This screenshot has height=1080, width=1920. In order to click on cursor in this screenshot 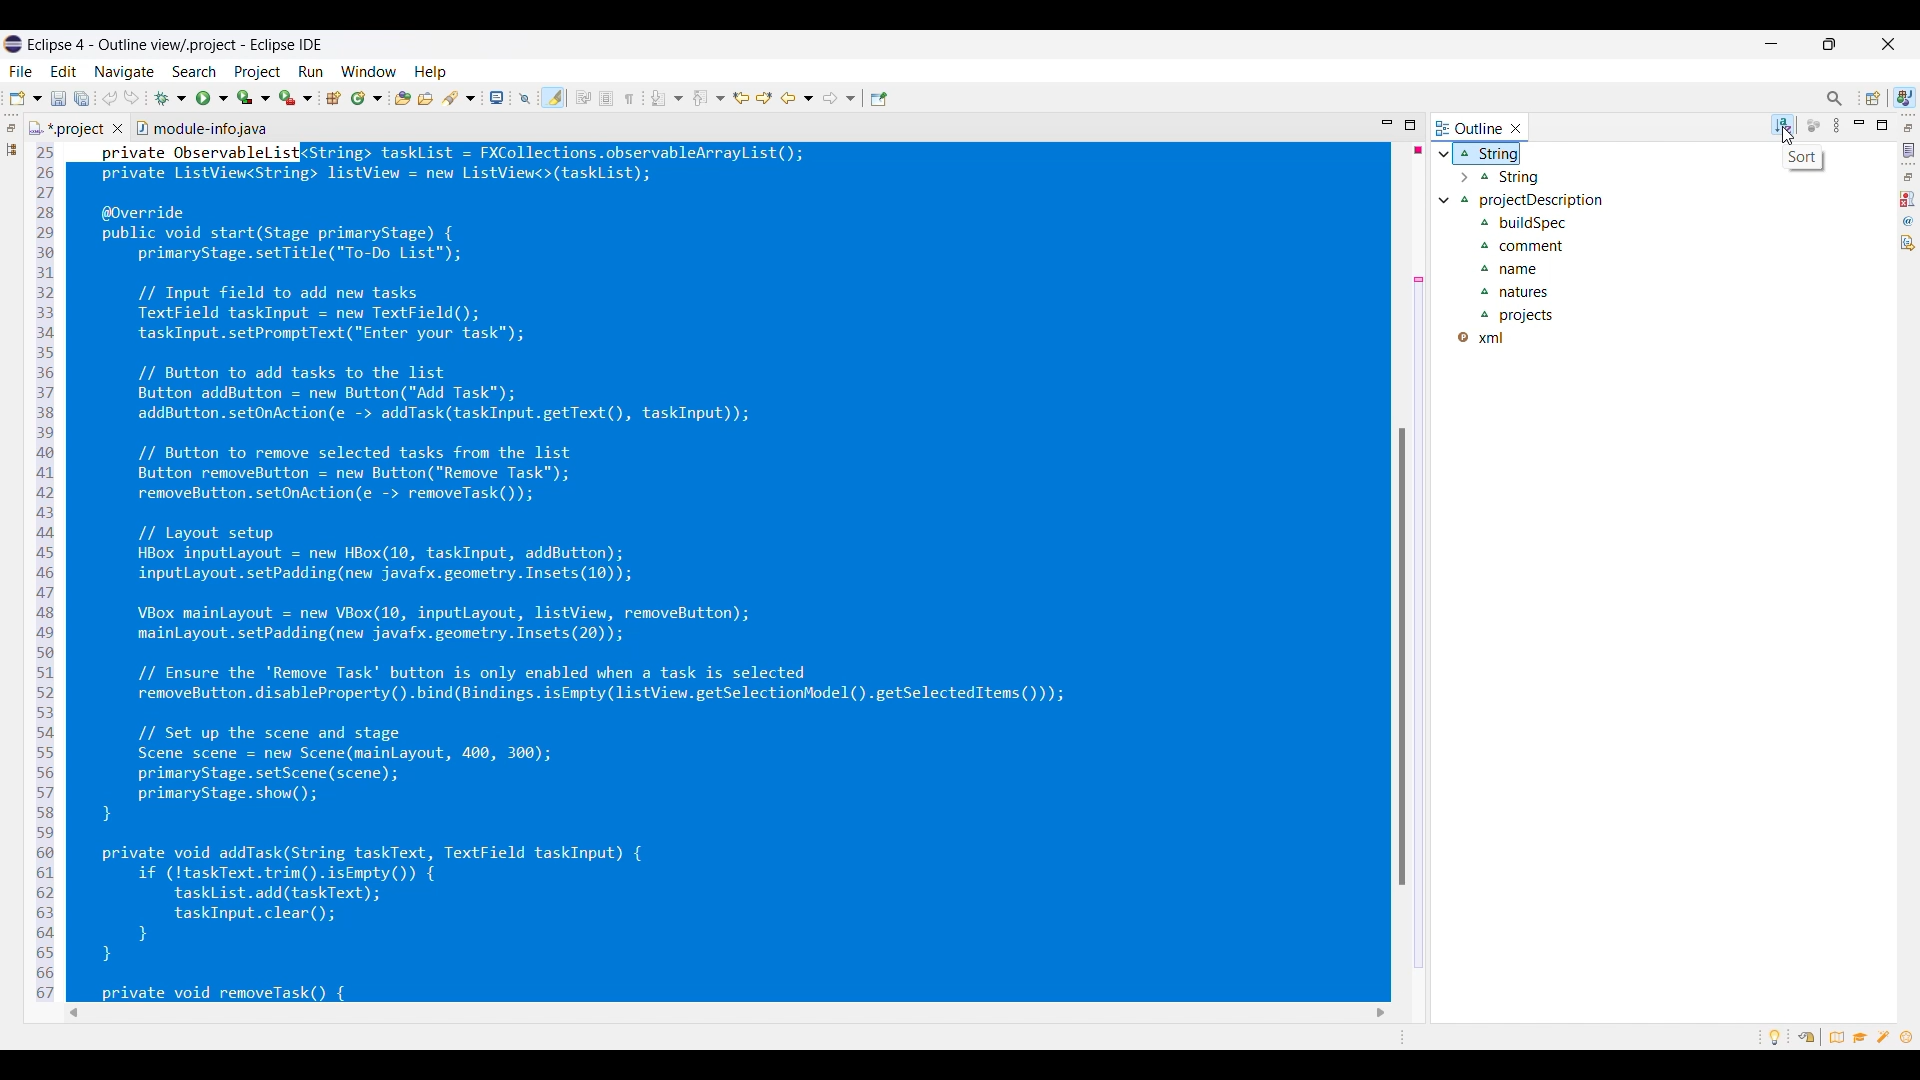, I will do `click(1784, 139)`.